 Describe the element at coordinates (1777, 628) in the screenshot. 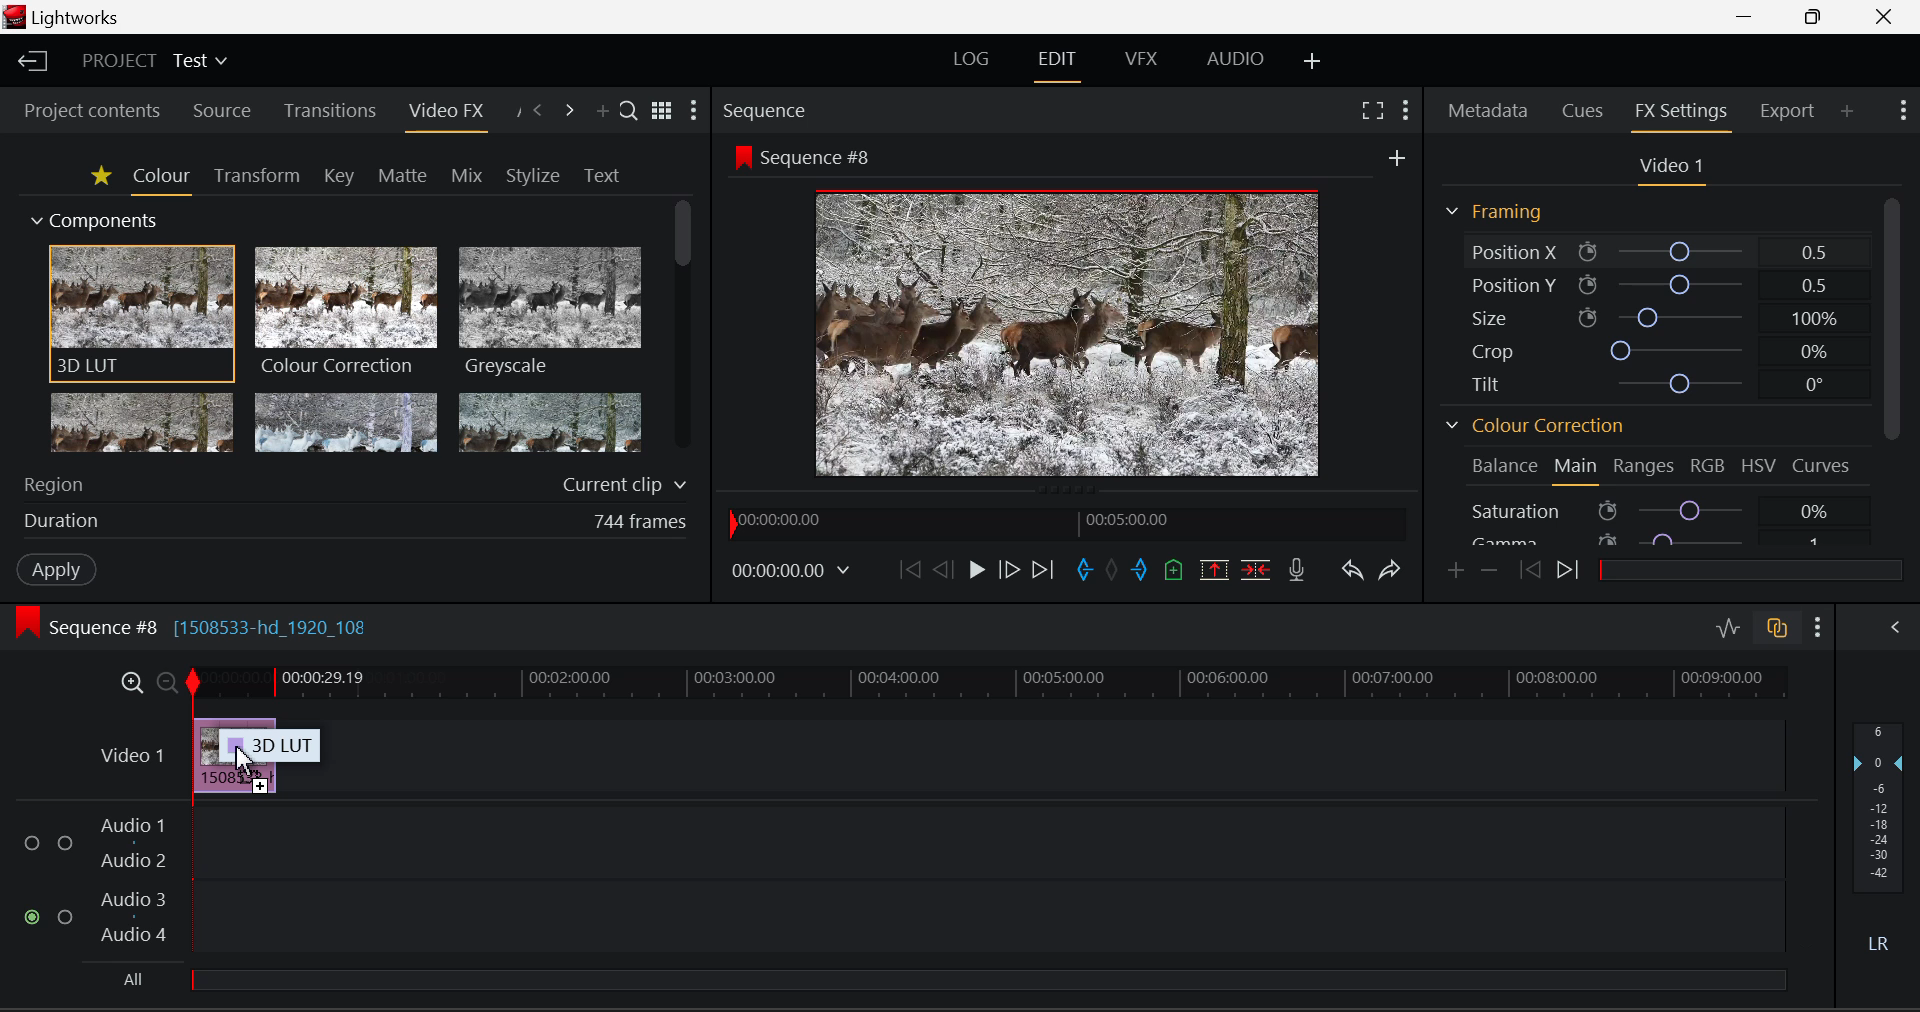

I see `Toggle auto track sync` at that location.